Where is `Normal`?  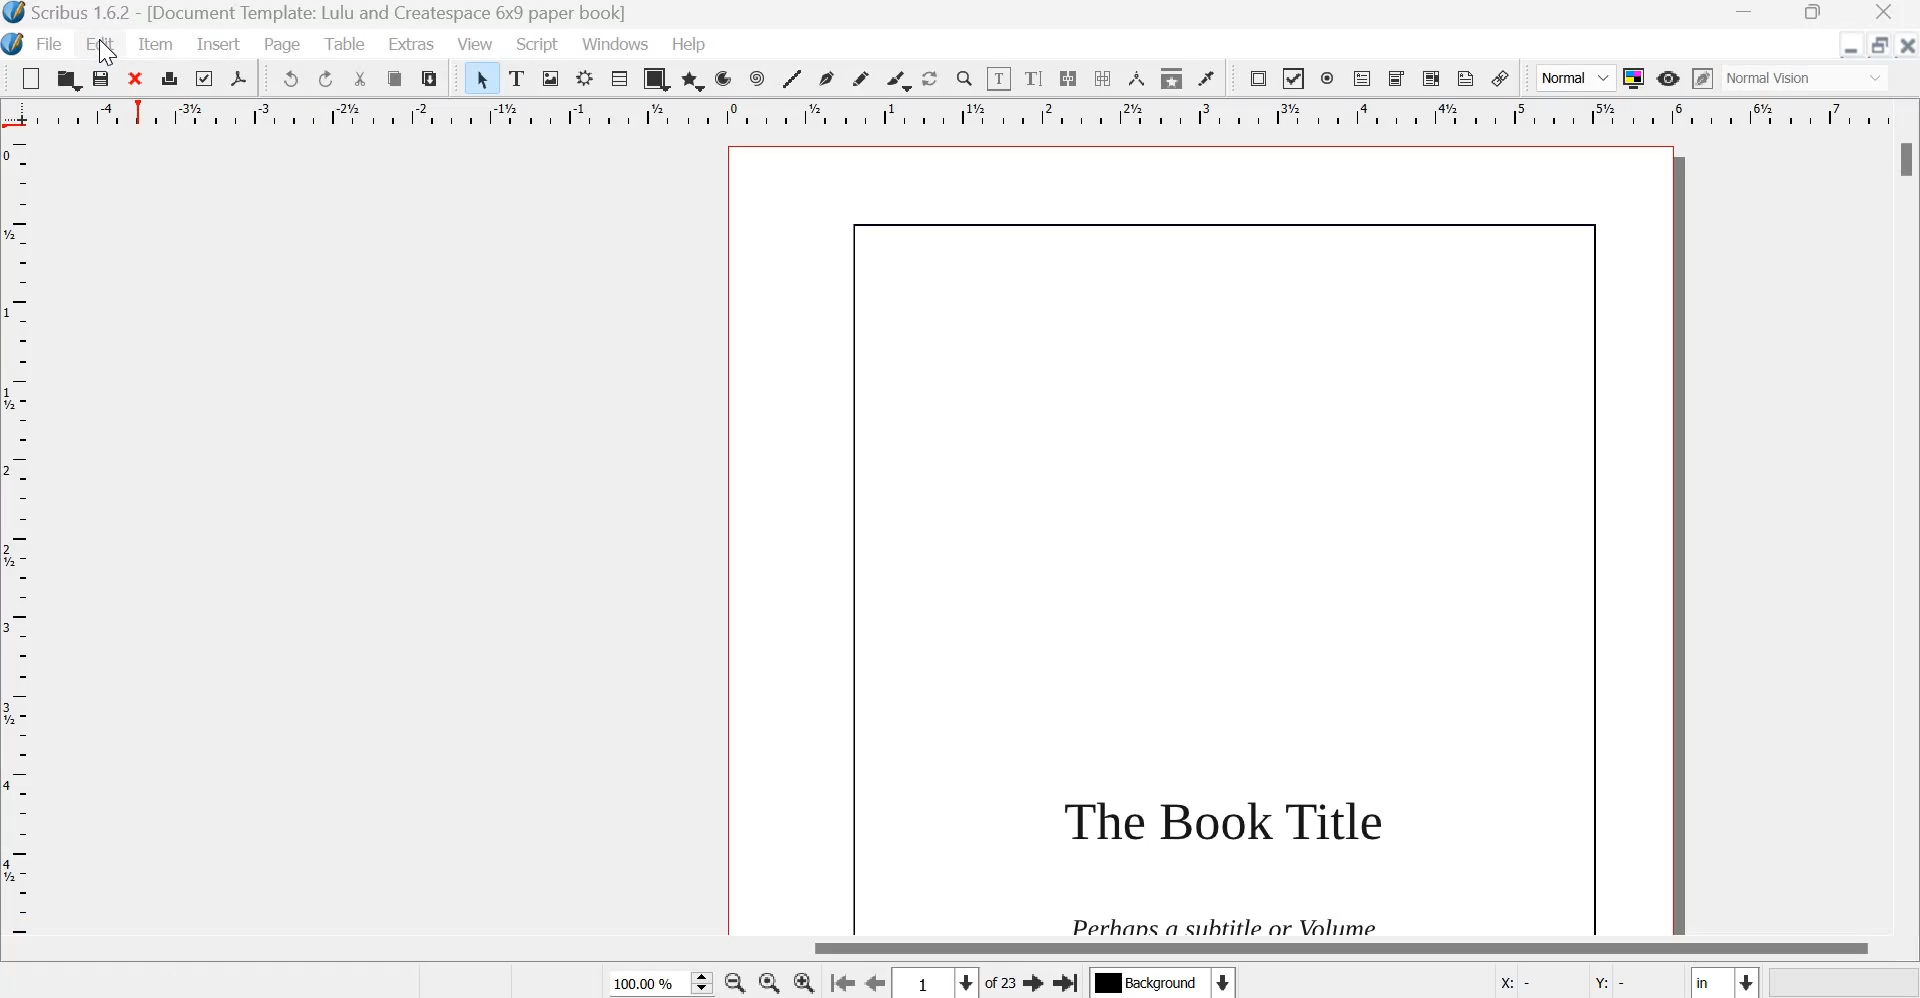 Normal is located at coordinates (1577, 79).